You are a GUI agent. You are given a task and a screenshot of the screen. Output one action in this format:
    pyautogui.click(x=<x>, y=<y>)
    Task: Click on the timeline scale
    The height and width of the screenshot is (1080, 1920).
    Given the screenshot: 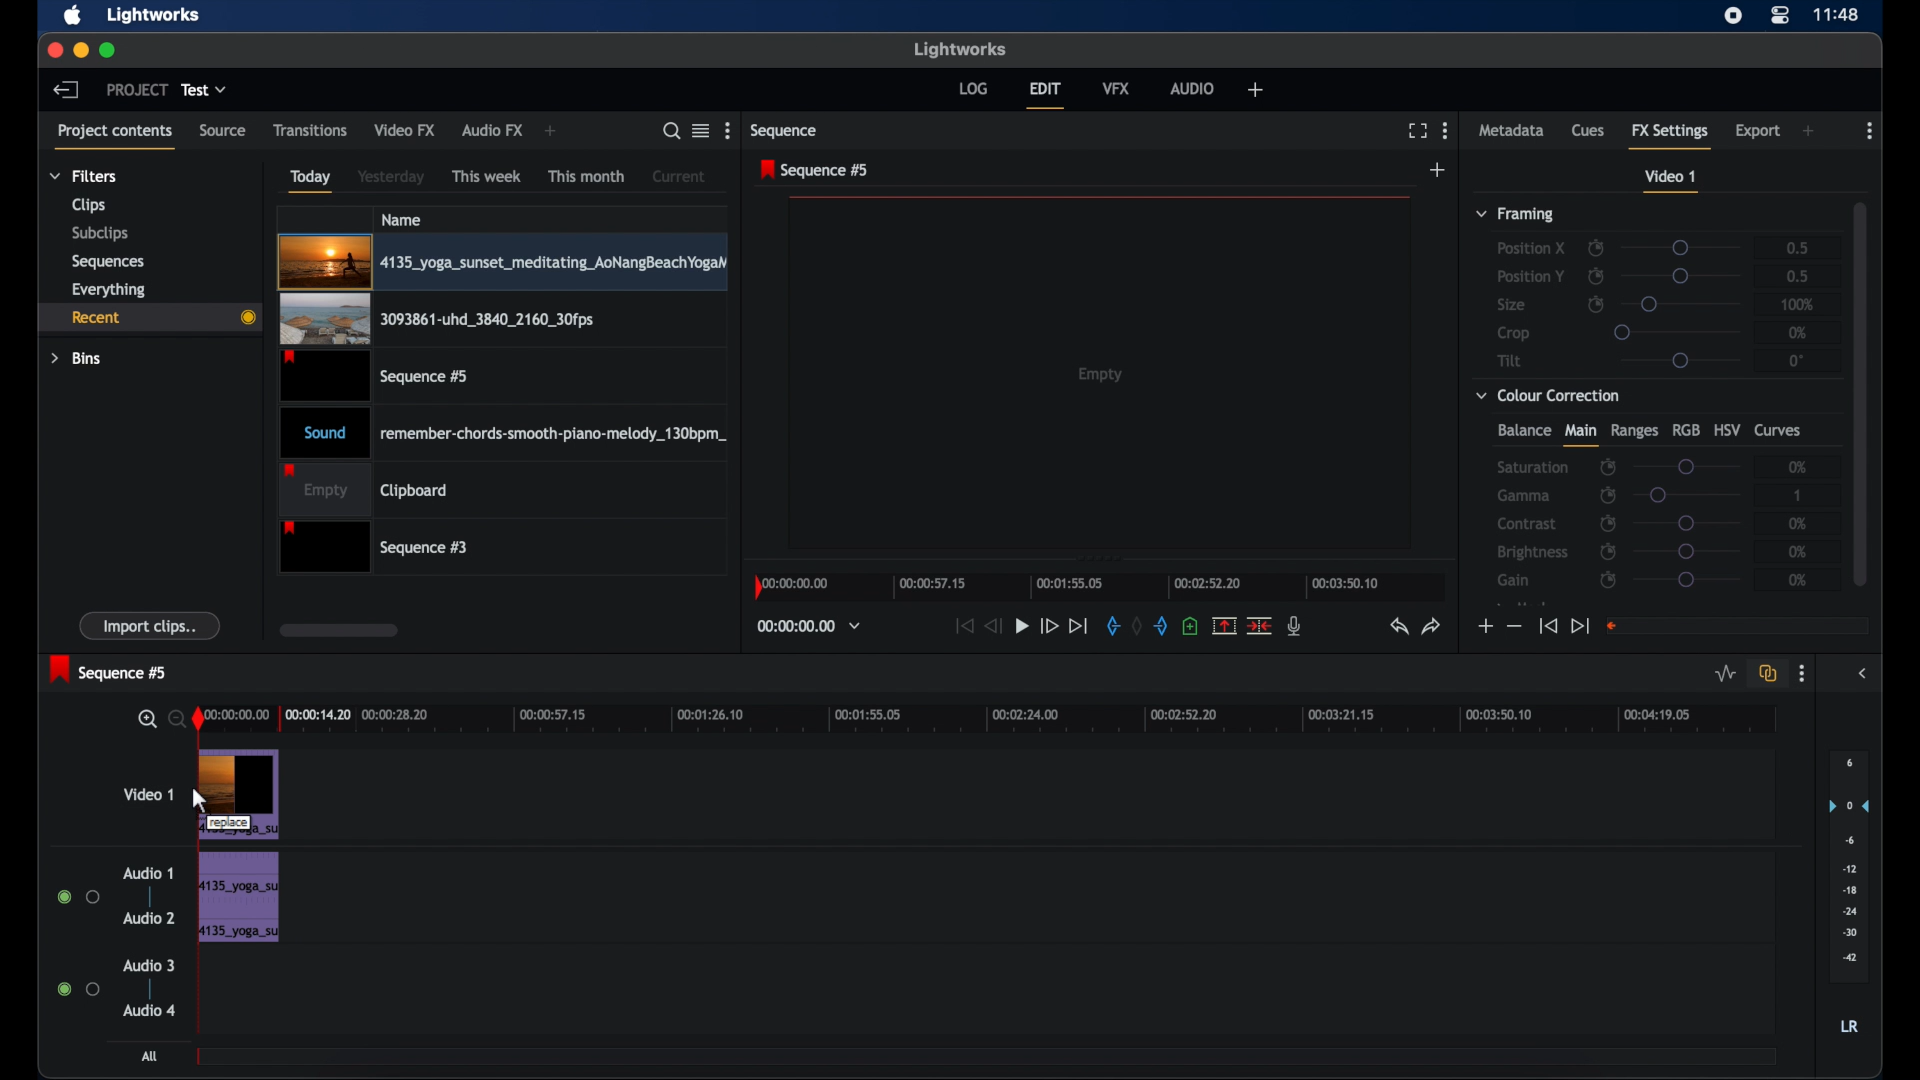 What is the action you would take?
    pyautogui.click(x=1001, y=721)
    